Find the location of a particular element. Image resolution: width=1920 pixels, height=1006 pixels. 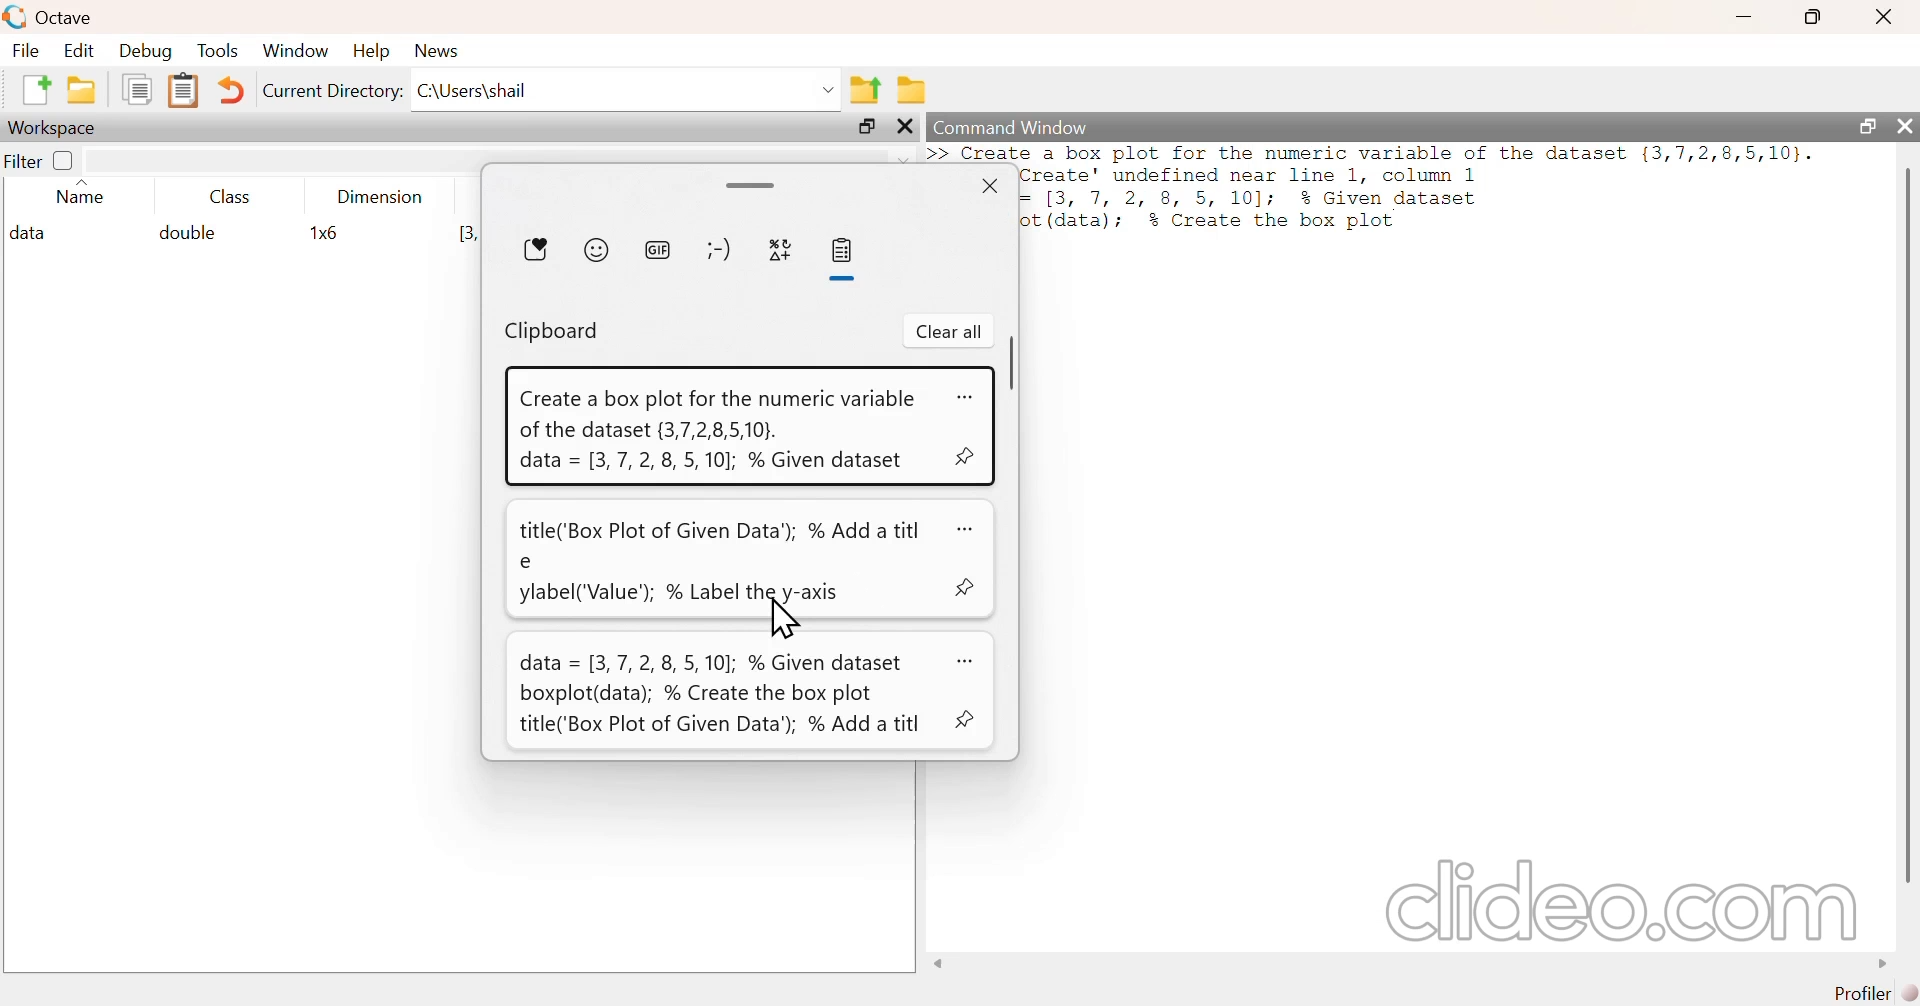

command window is located at coordinates (1020, 126).